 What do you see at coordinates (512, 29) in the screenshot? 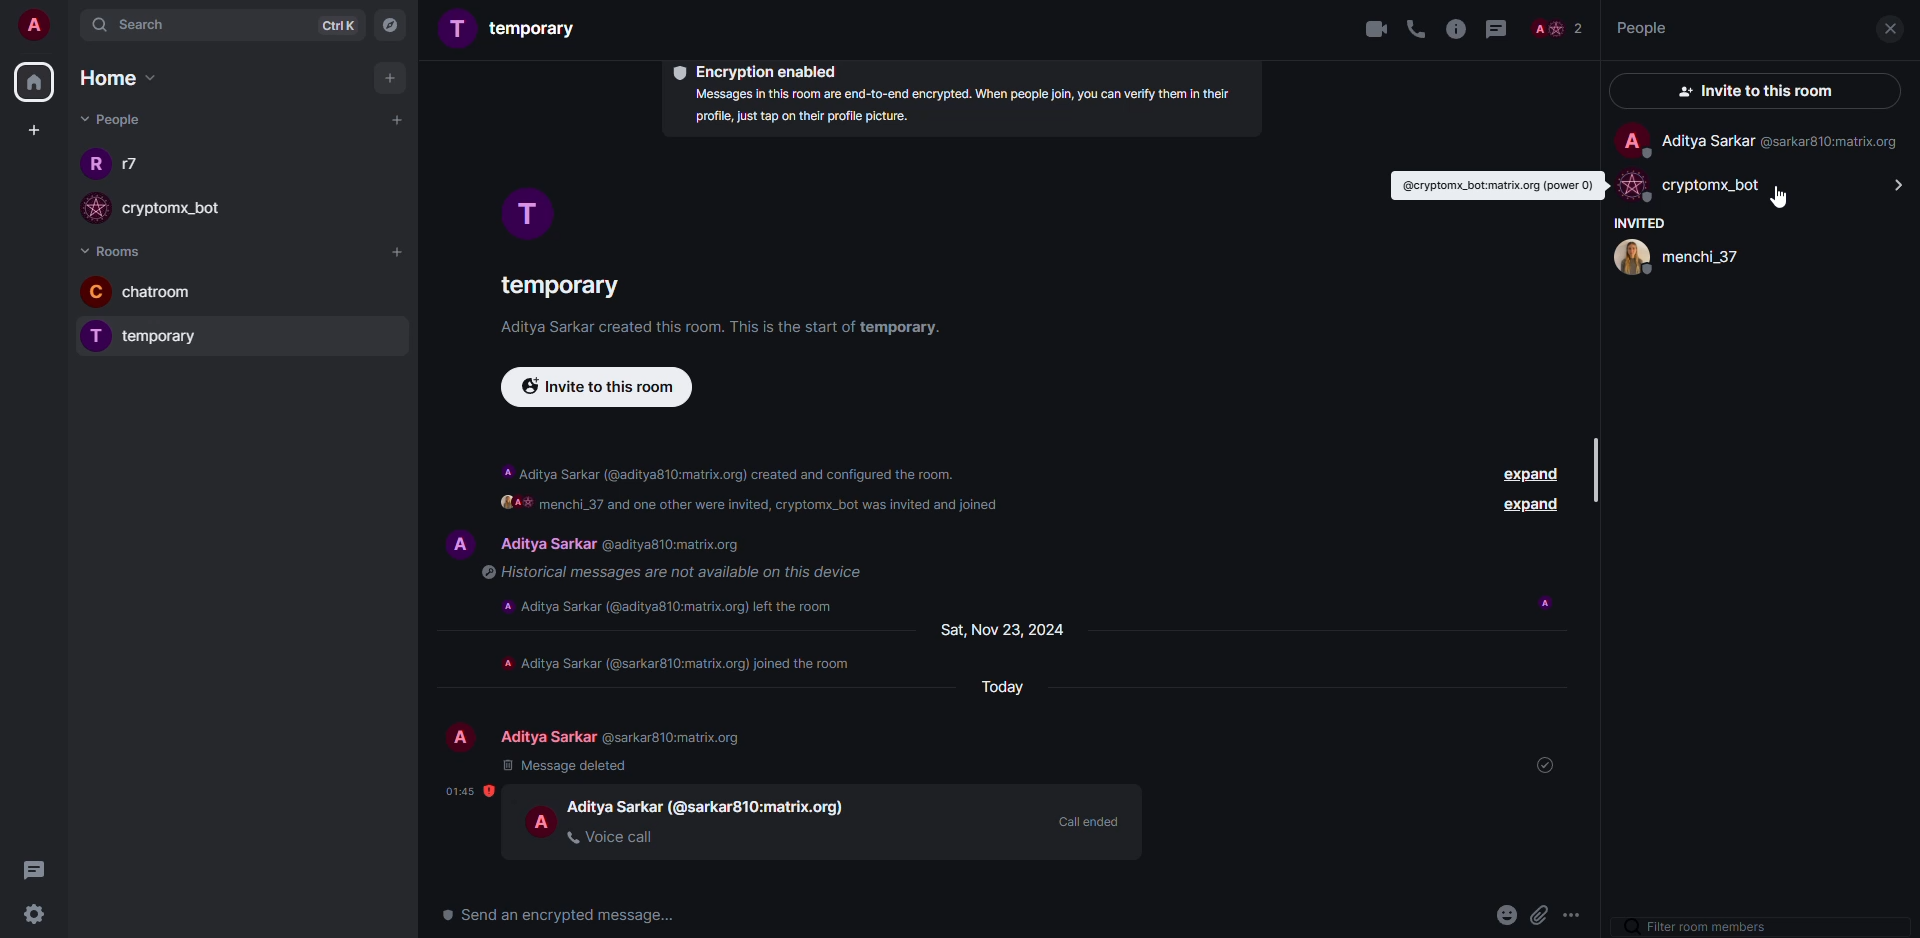
I see `room` at bounding box center [512, 29].